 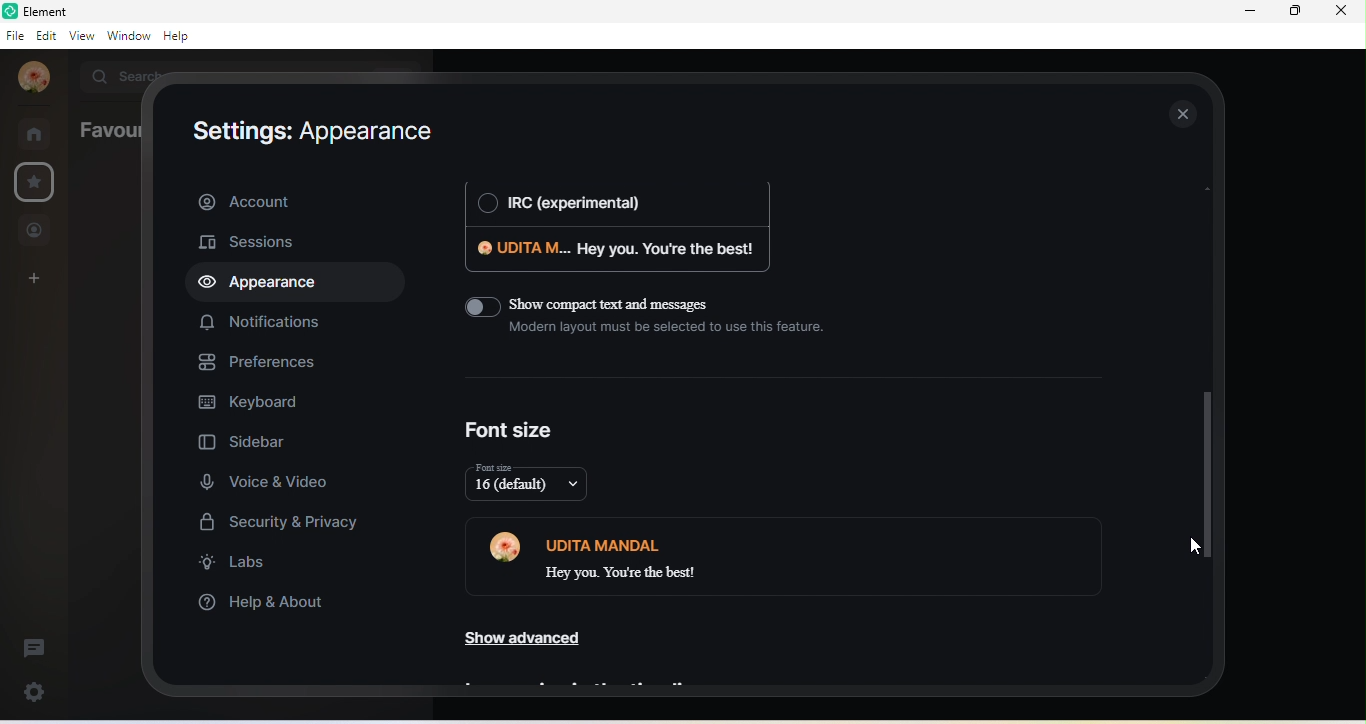 What do you see at coordinates (1295, 15) in the screenshot?
I see `maximize` at bounding box center [1295, 15].